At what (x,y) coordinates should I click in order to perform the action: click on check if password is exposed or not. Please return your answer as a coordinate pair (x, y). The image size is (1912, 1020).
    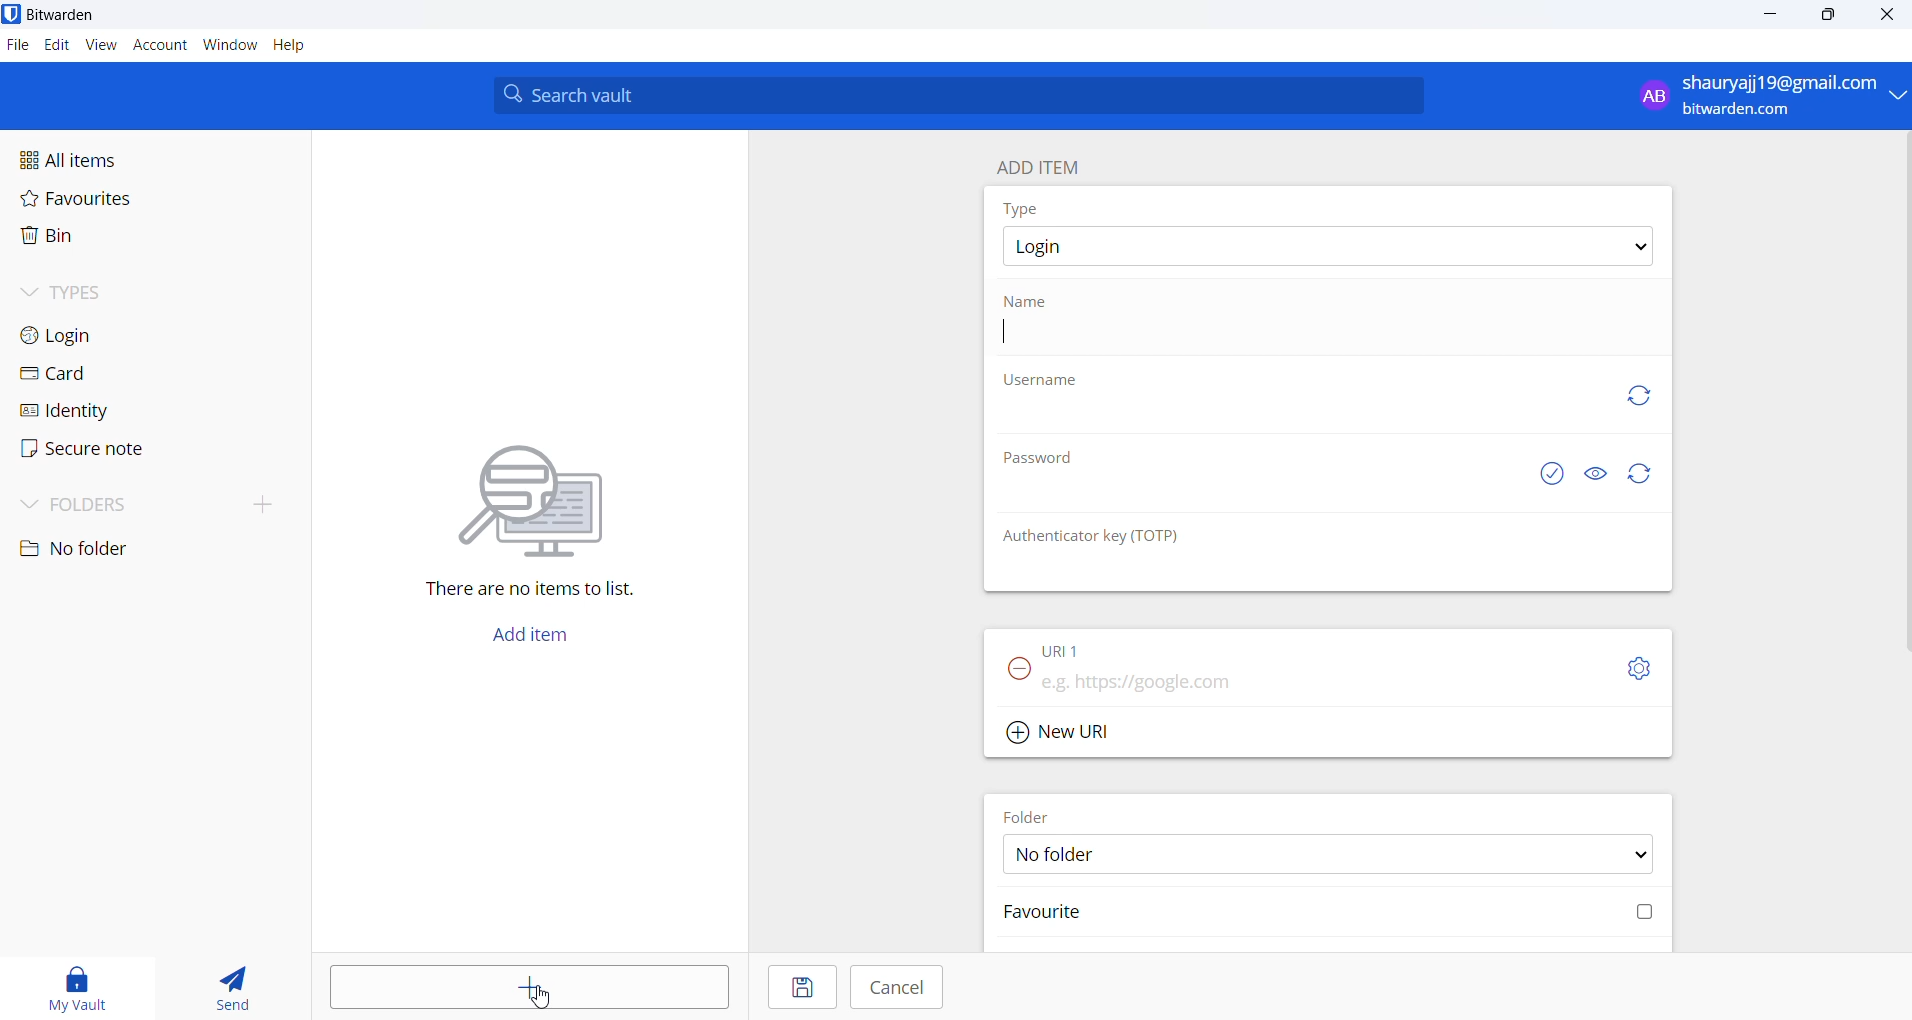
    Looking at the image, I should click on (1555, 474).